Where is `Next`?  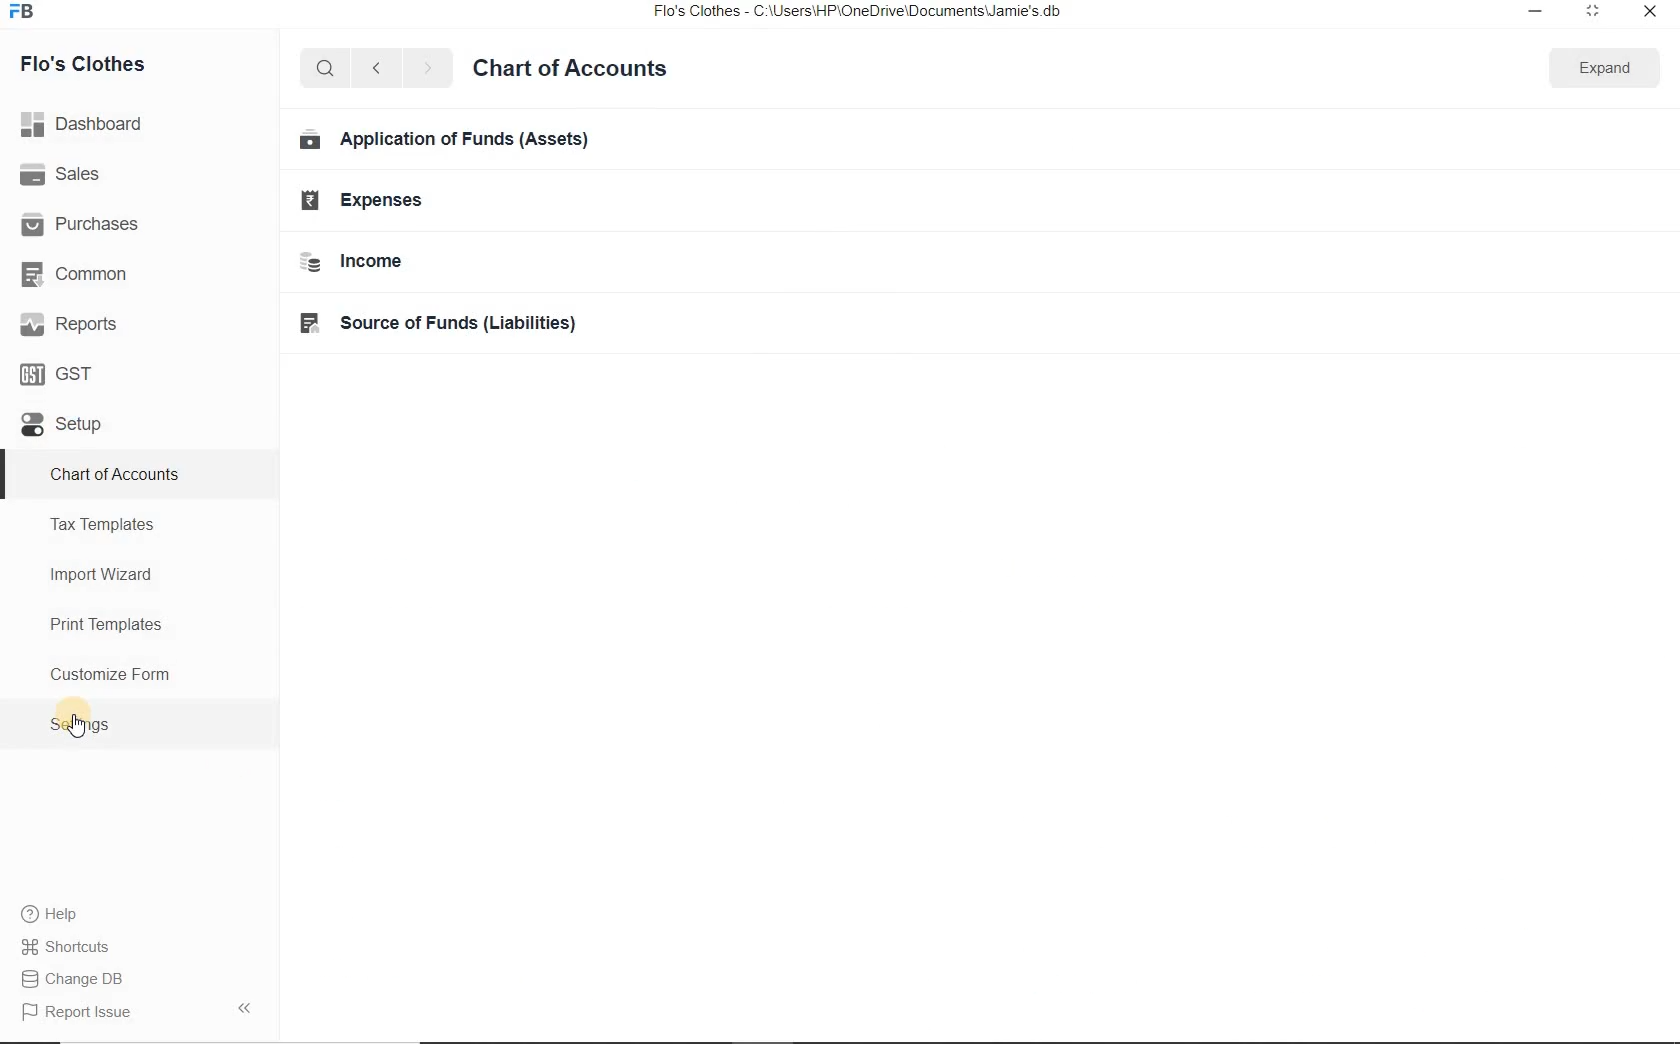
Next is located at coordinates (427, 68).